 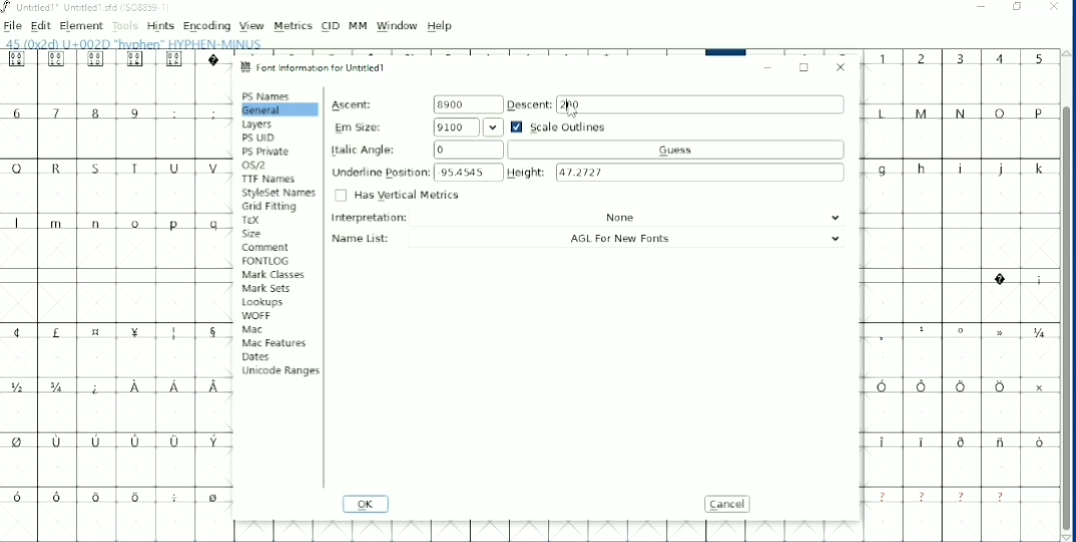 I want to click on Ascent, so click(x=413, y=104).